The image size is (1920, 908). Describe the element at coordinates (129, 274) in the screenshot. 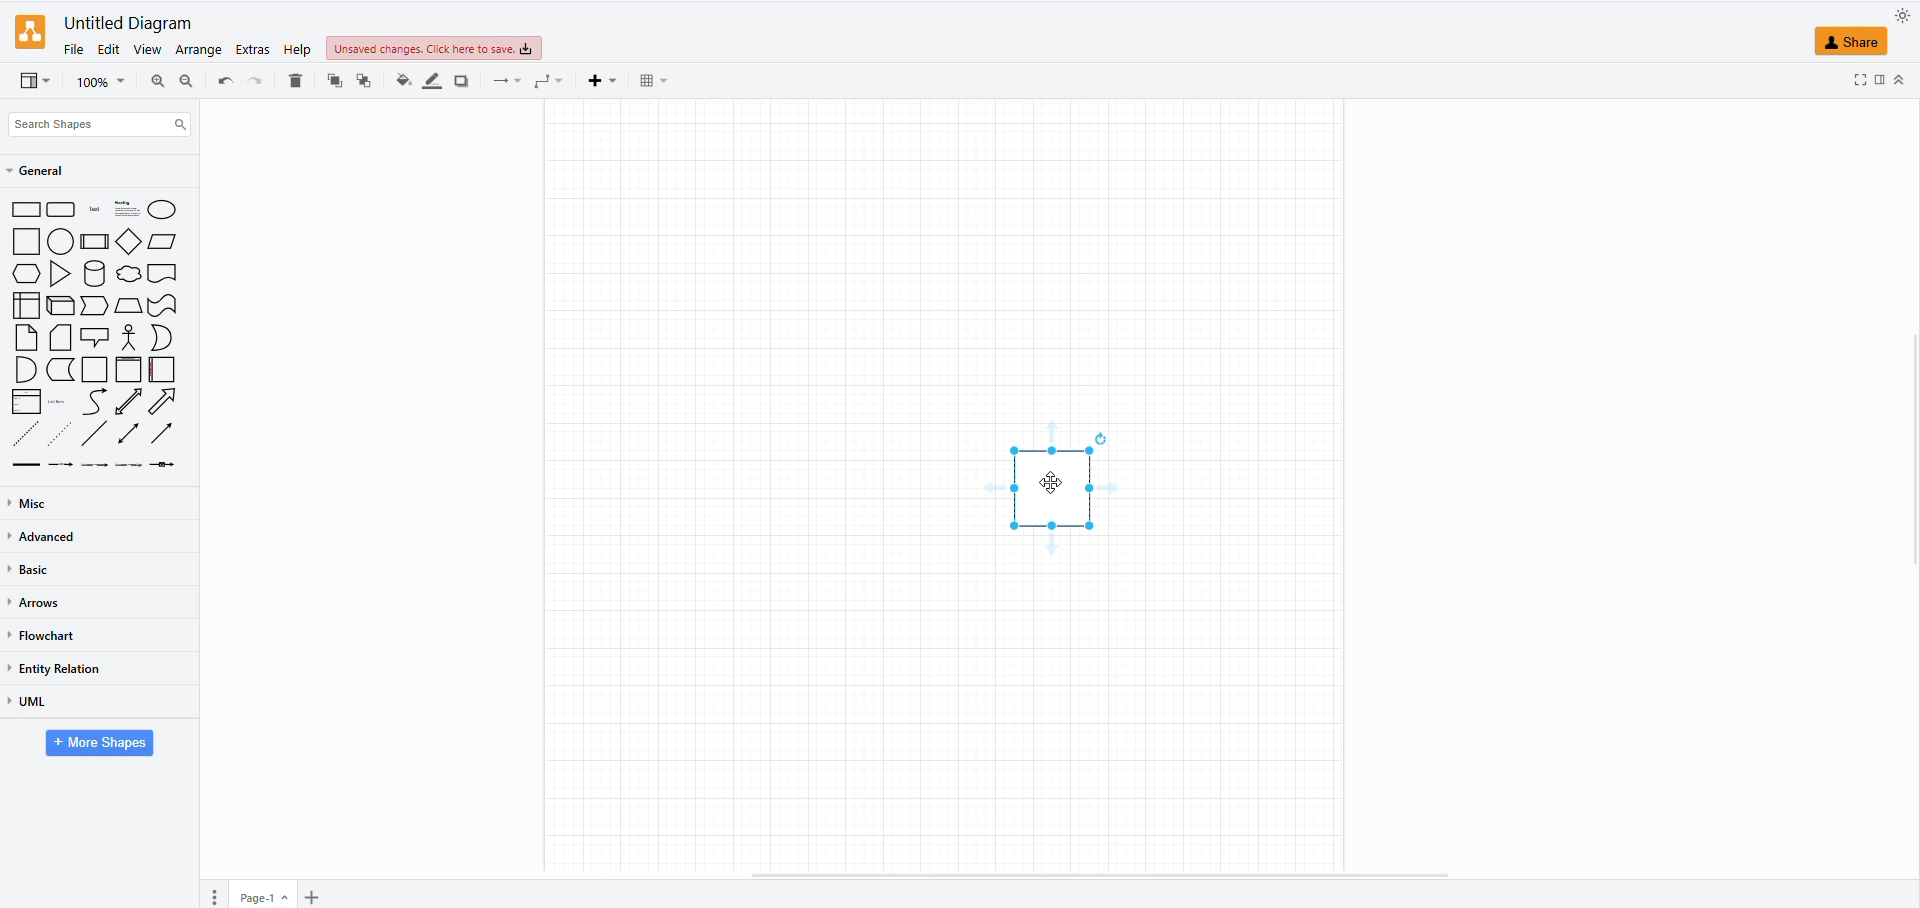

I see `cloud` at that location.